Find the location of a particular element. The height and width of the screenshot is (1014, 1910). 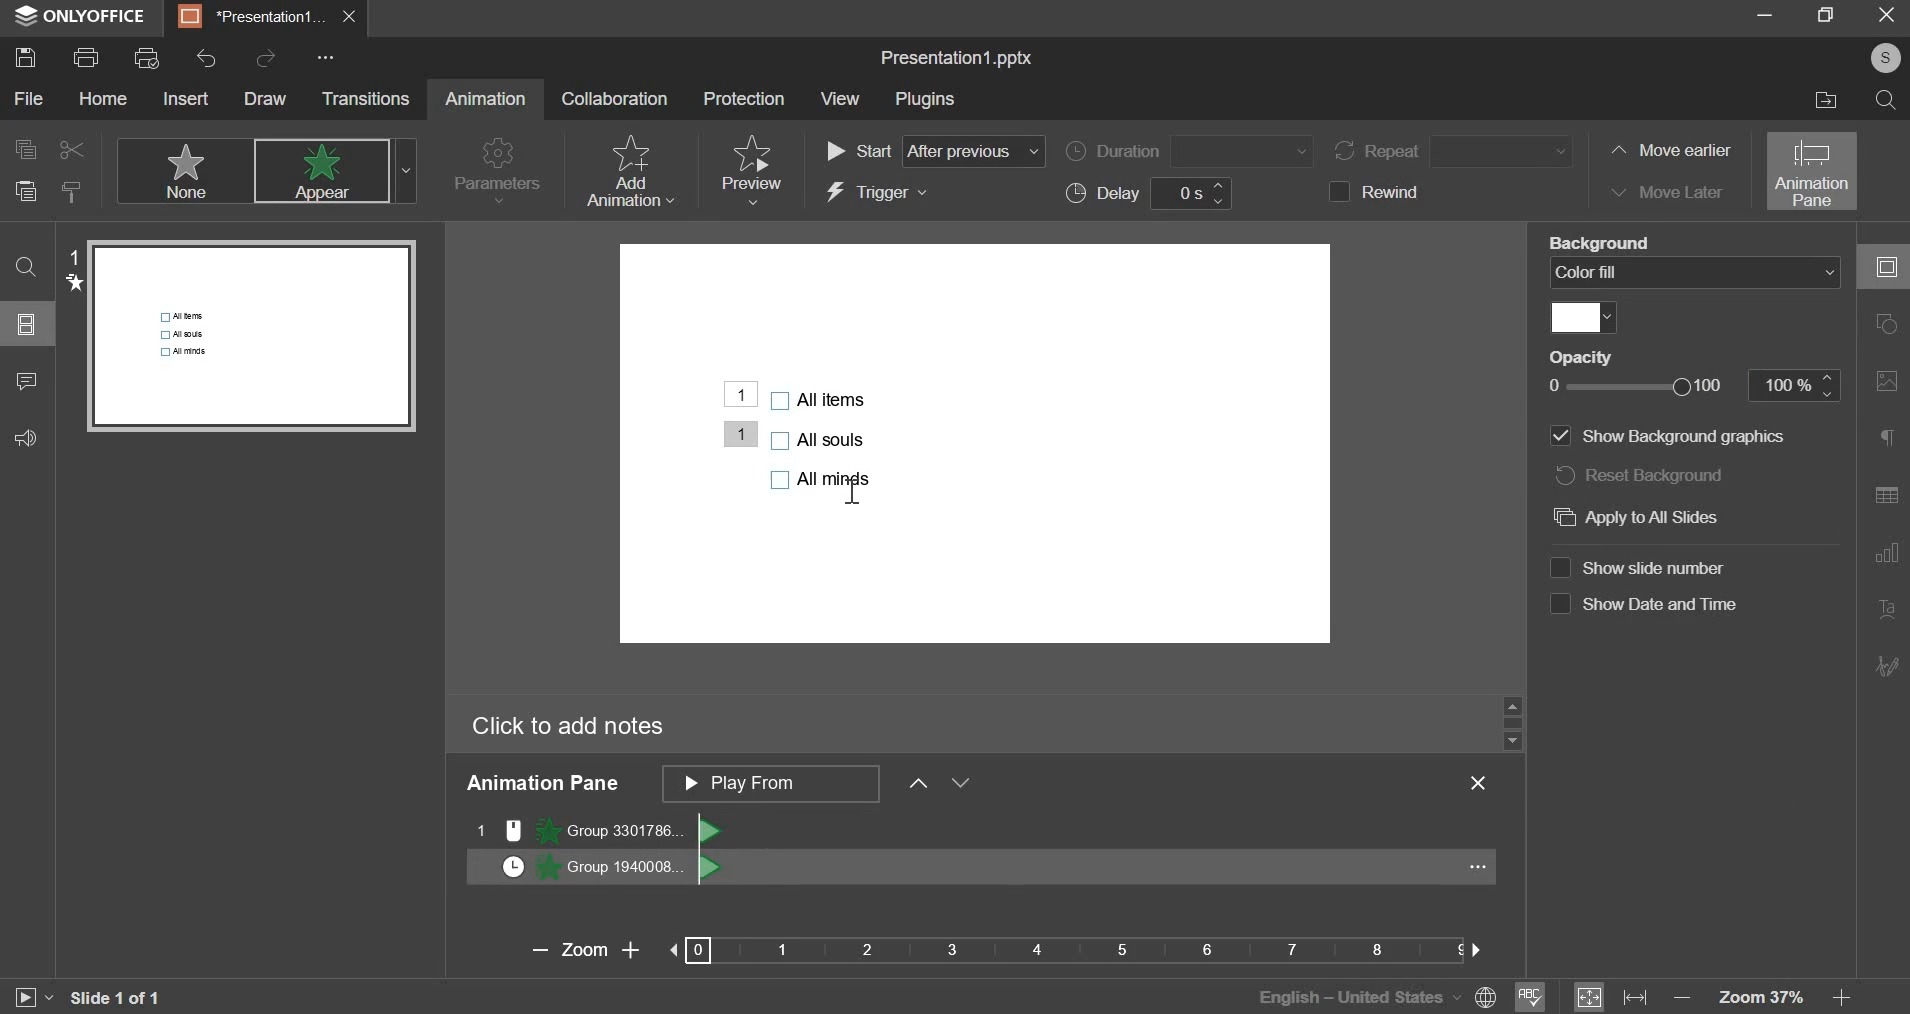

parameters is located at coordinates (498, 173).